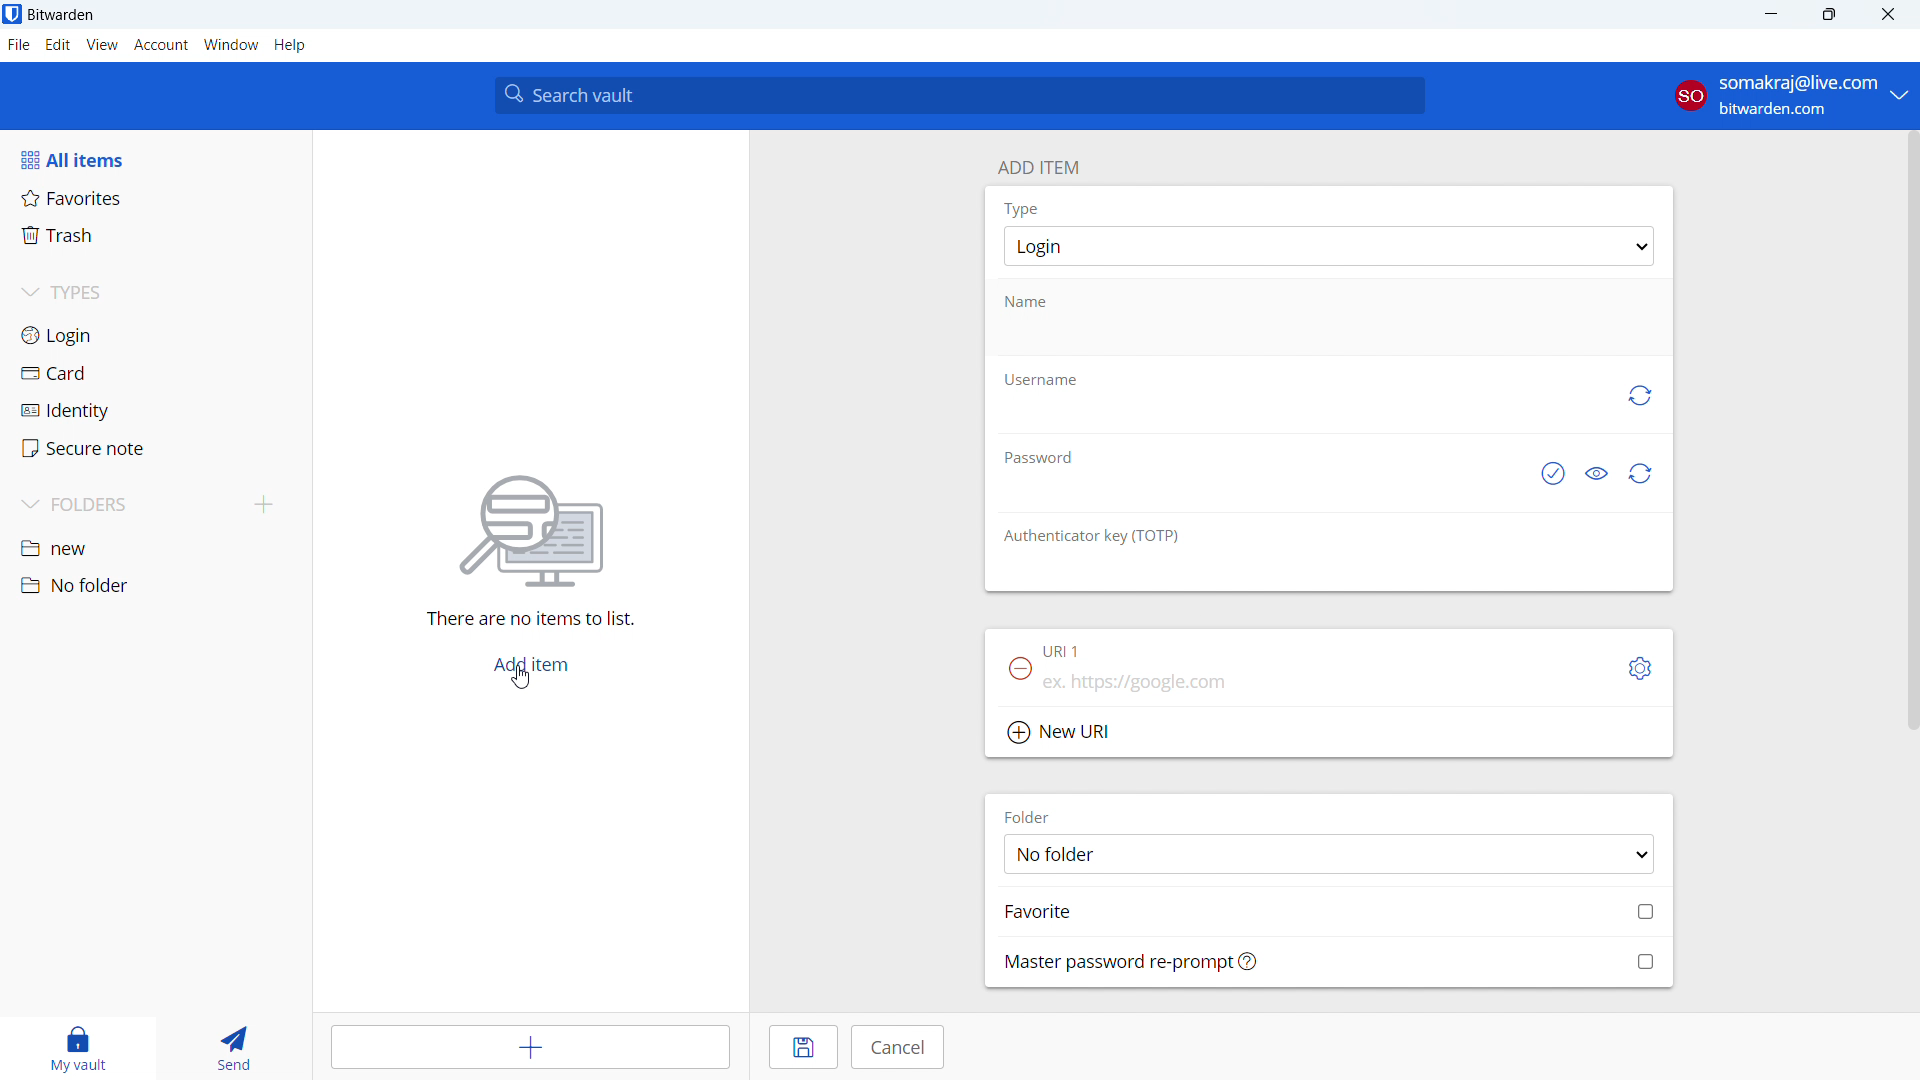 This screenshot has width=1920, height=1080. Describe the element at coordinates (19, 45) in the screenshot. I see `file` at that location.